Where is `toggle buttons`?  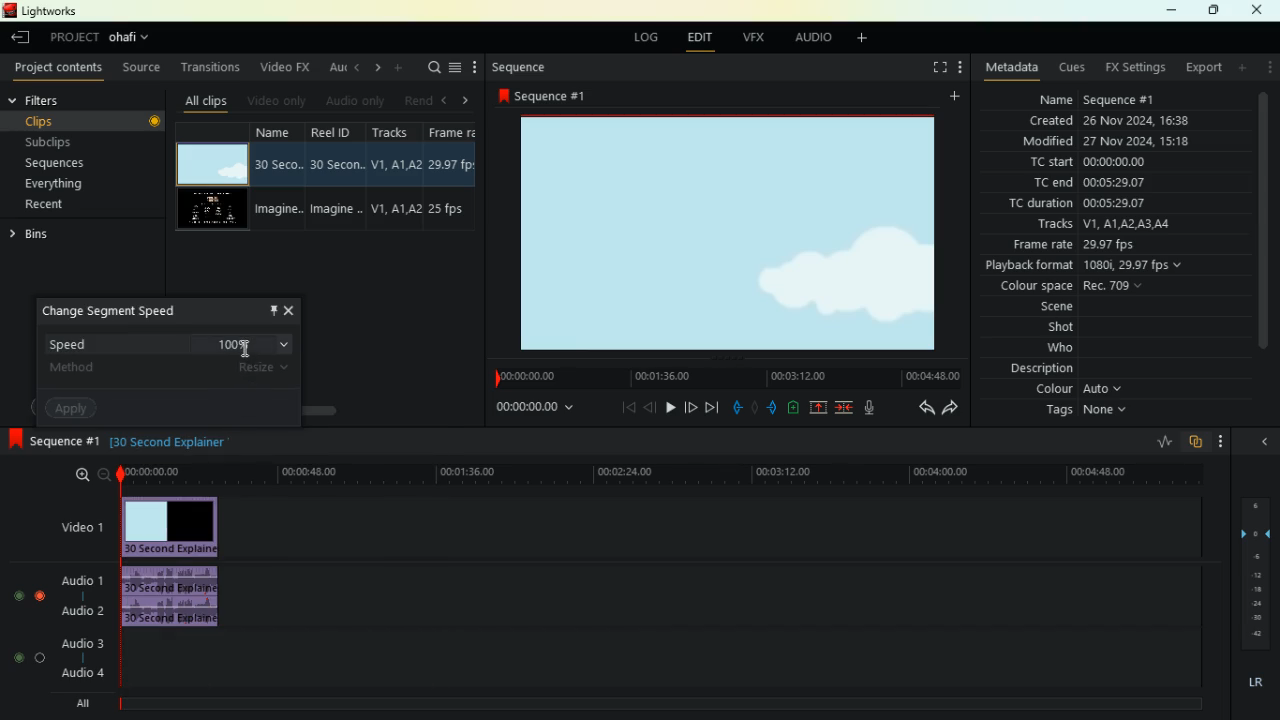 toggle buttons is located at coordinates (25, 630).